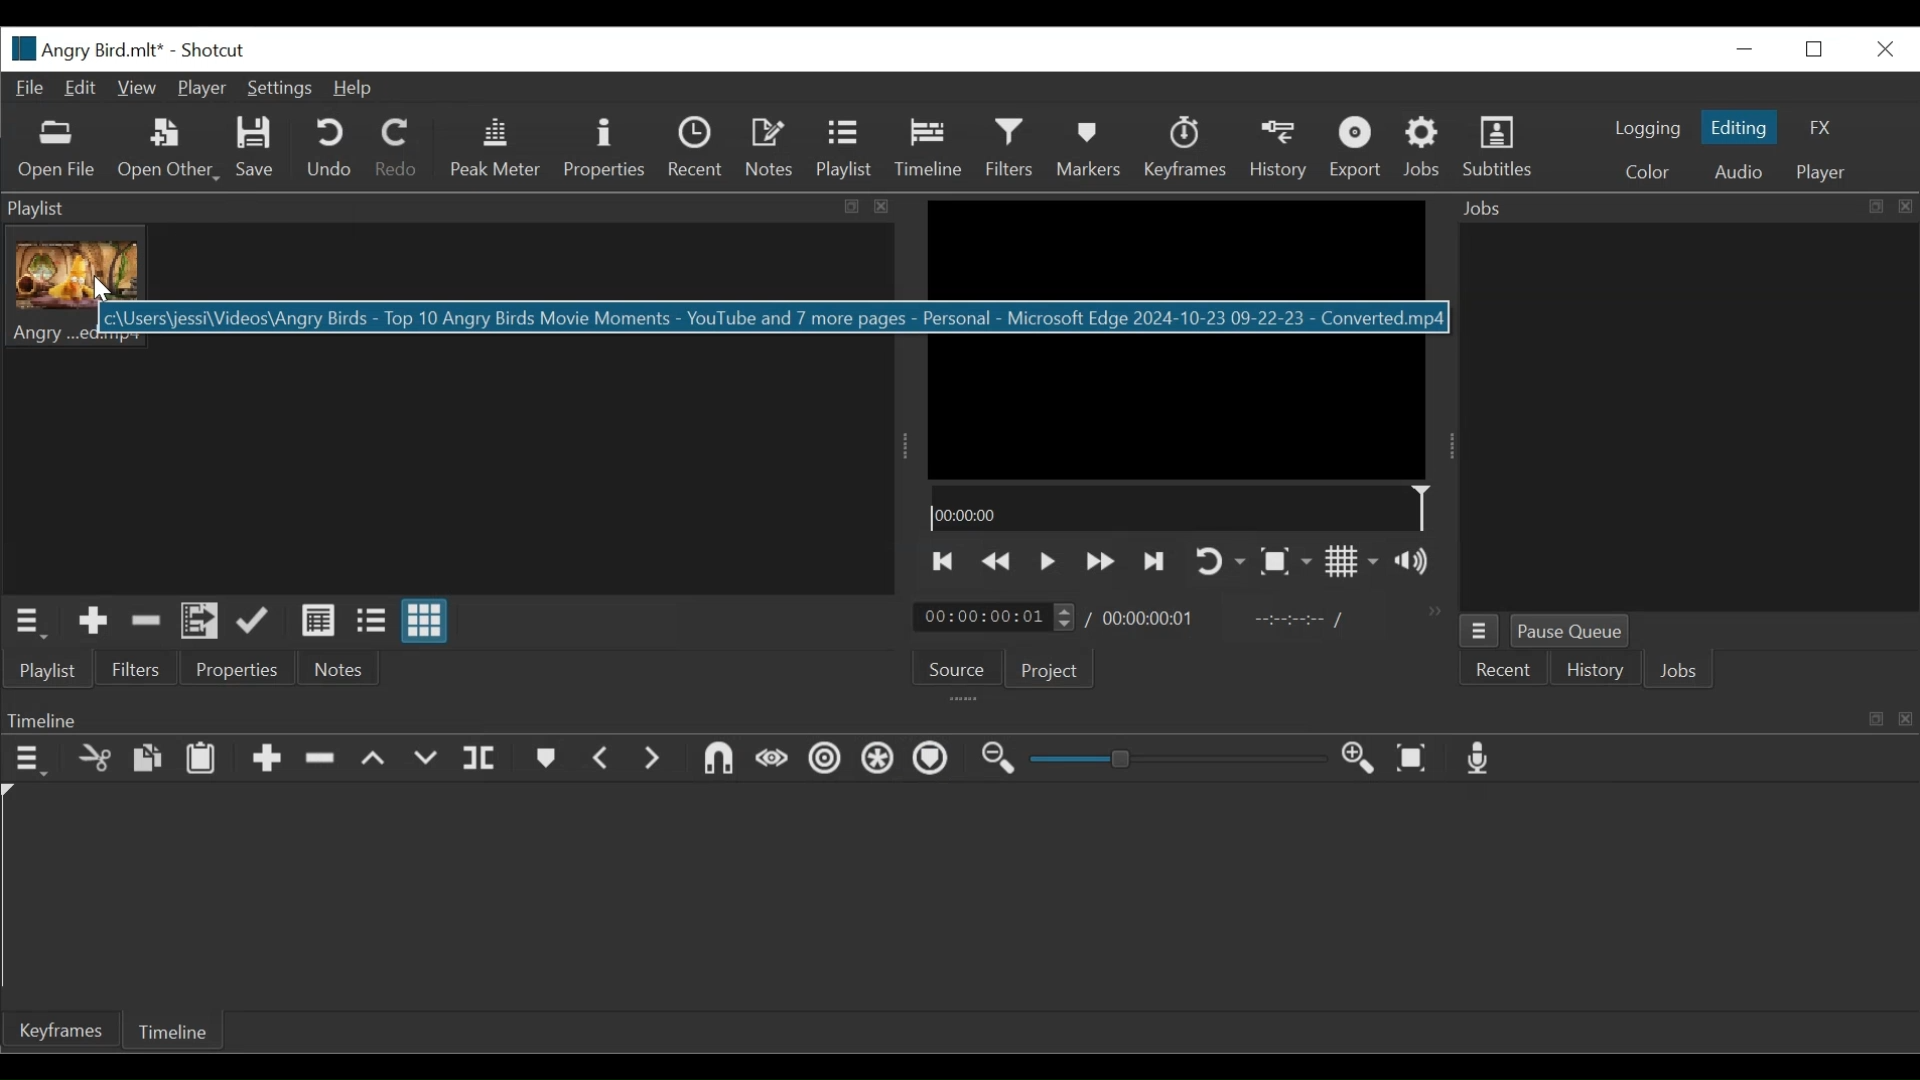 The image size is (1920, 1080). I want to click on Pause Queue, so click(1573, 631).